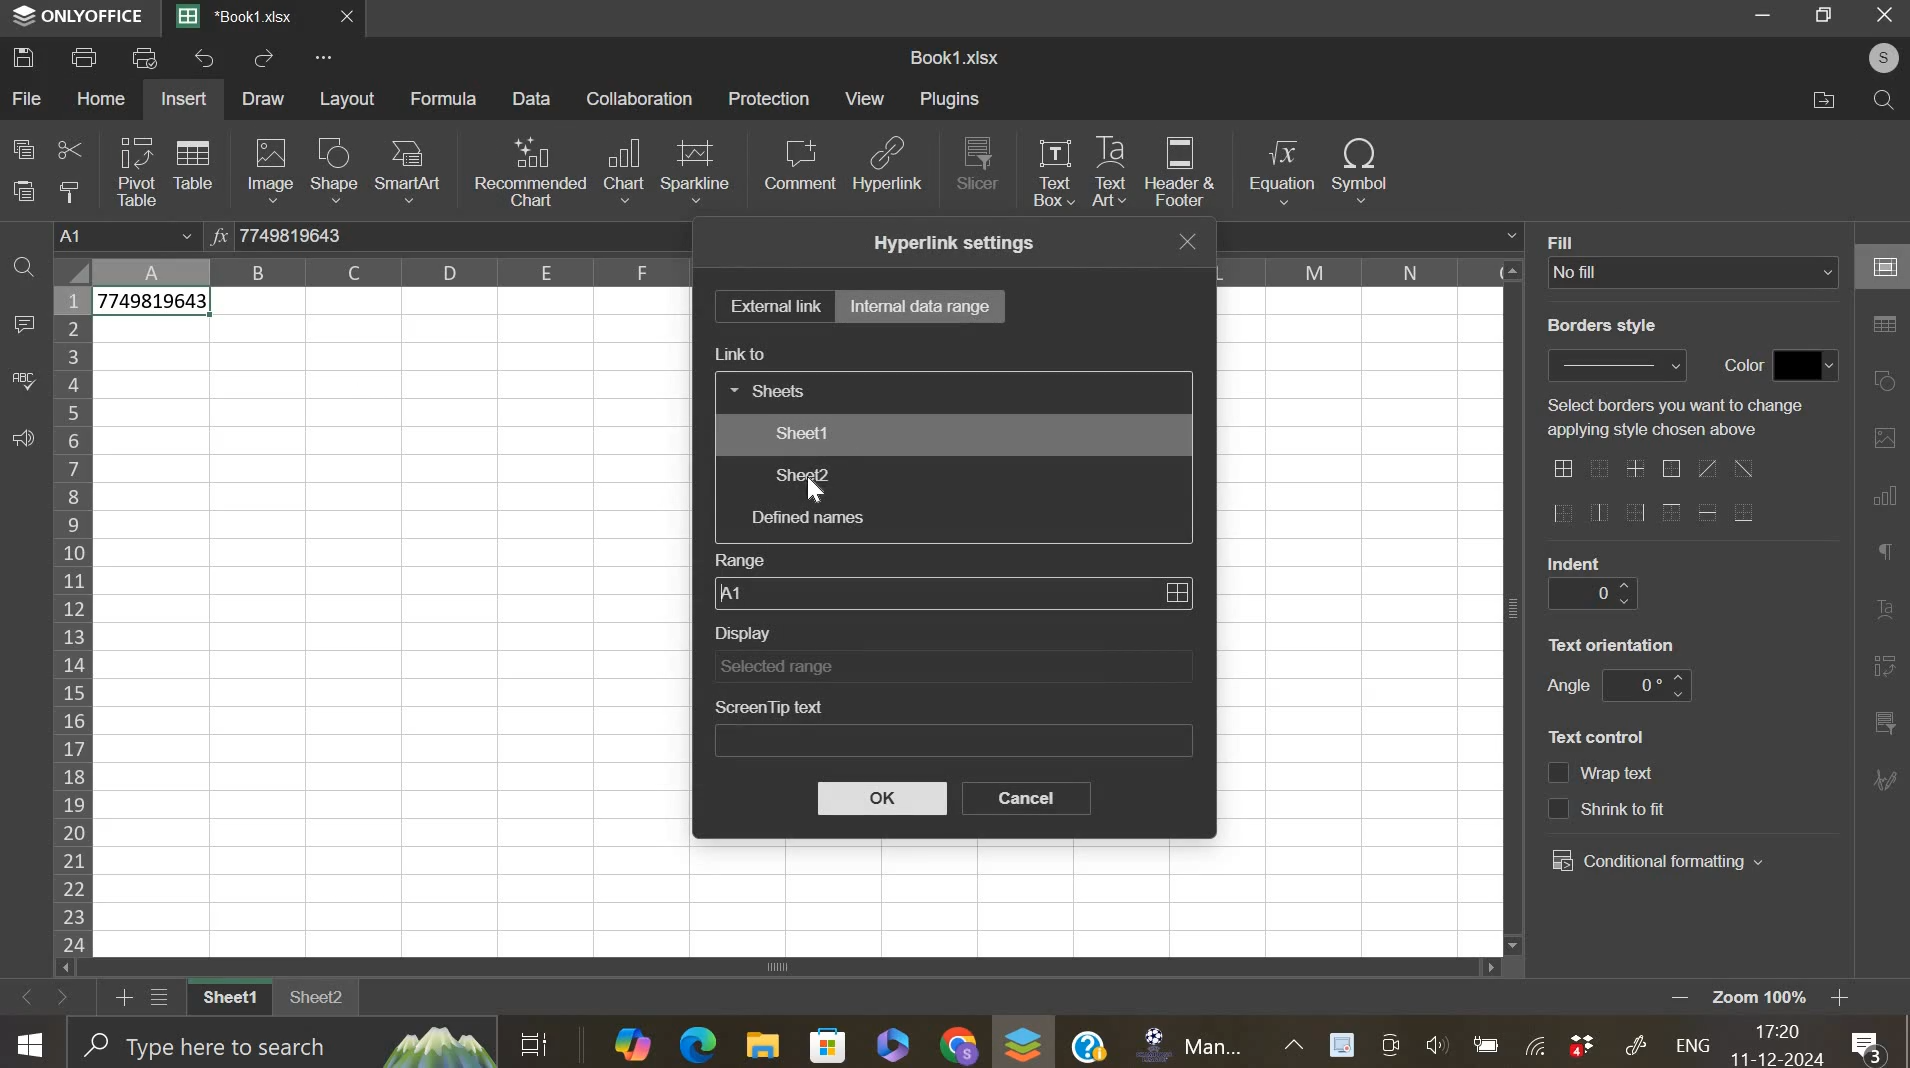 This screenshot has width=1910, height=1068. Describe the element at coordinates (155, 304) in the screenshot. I see `data` at that location.